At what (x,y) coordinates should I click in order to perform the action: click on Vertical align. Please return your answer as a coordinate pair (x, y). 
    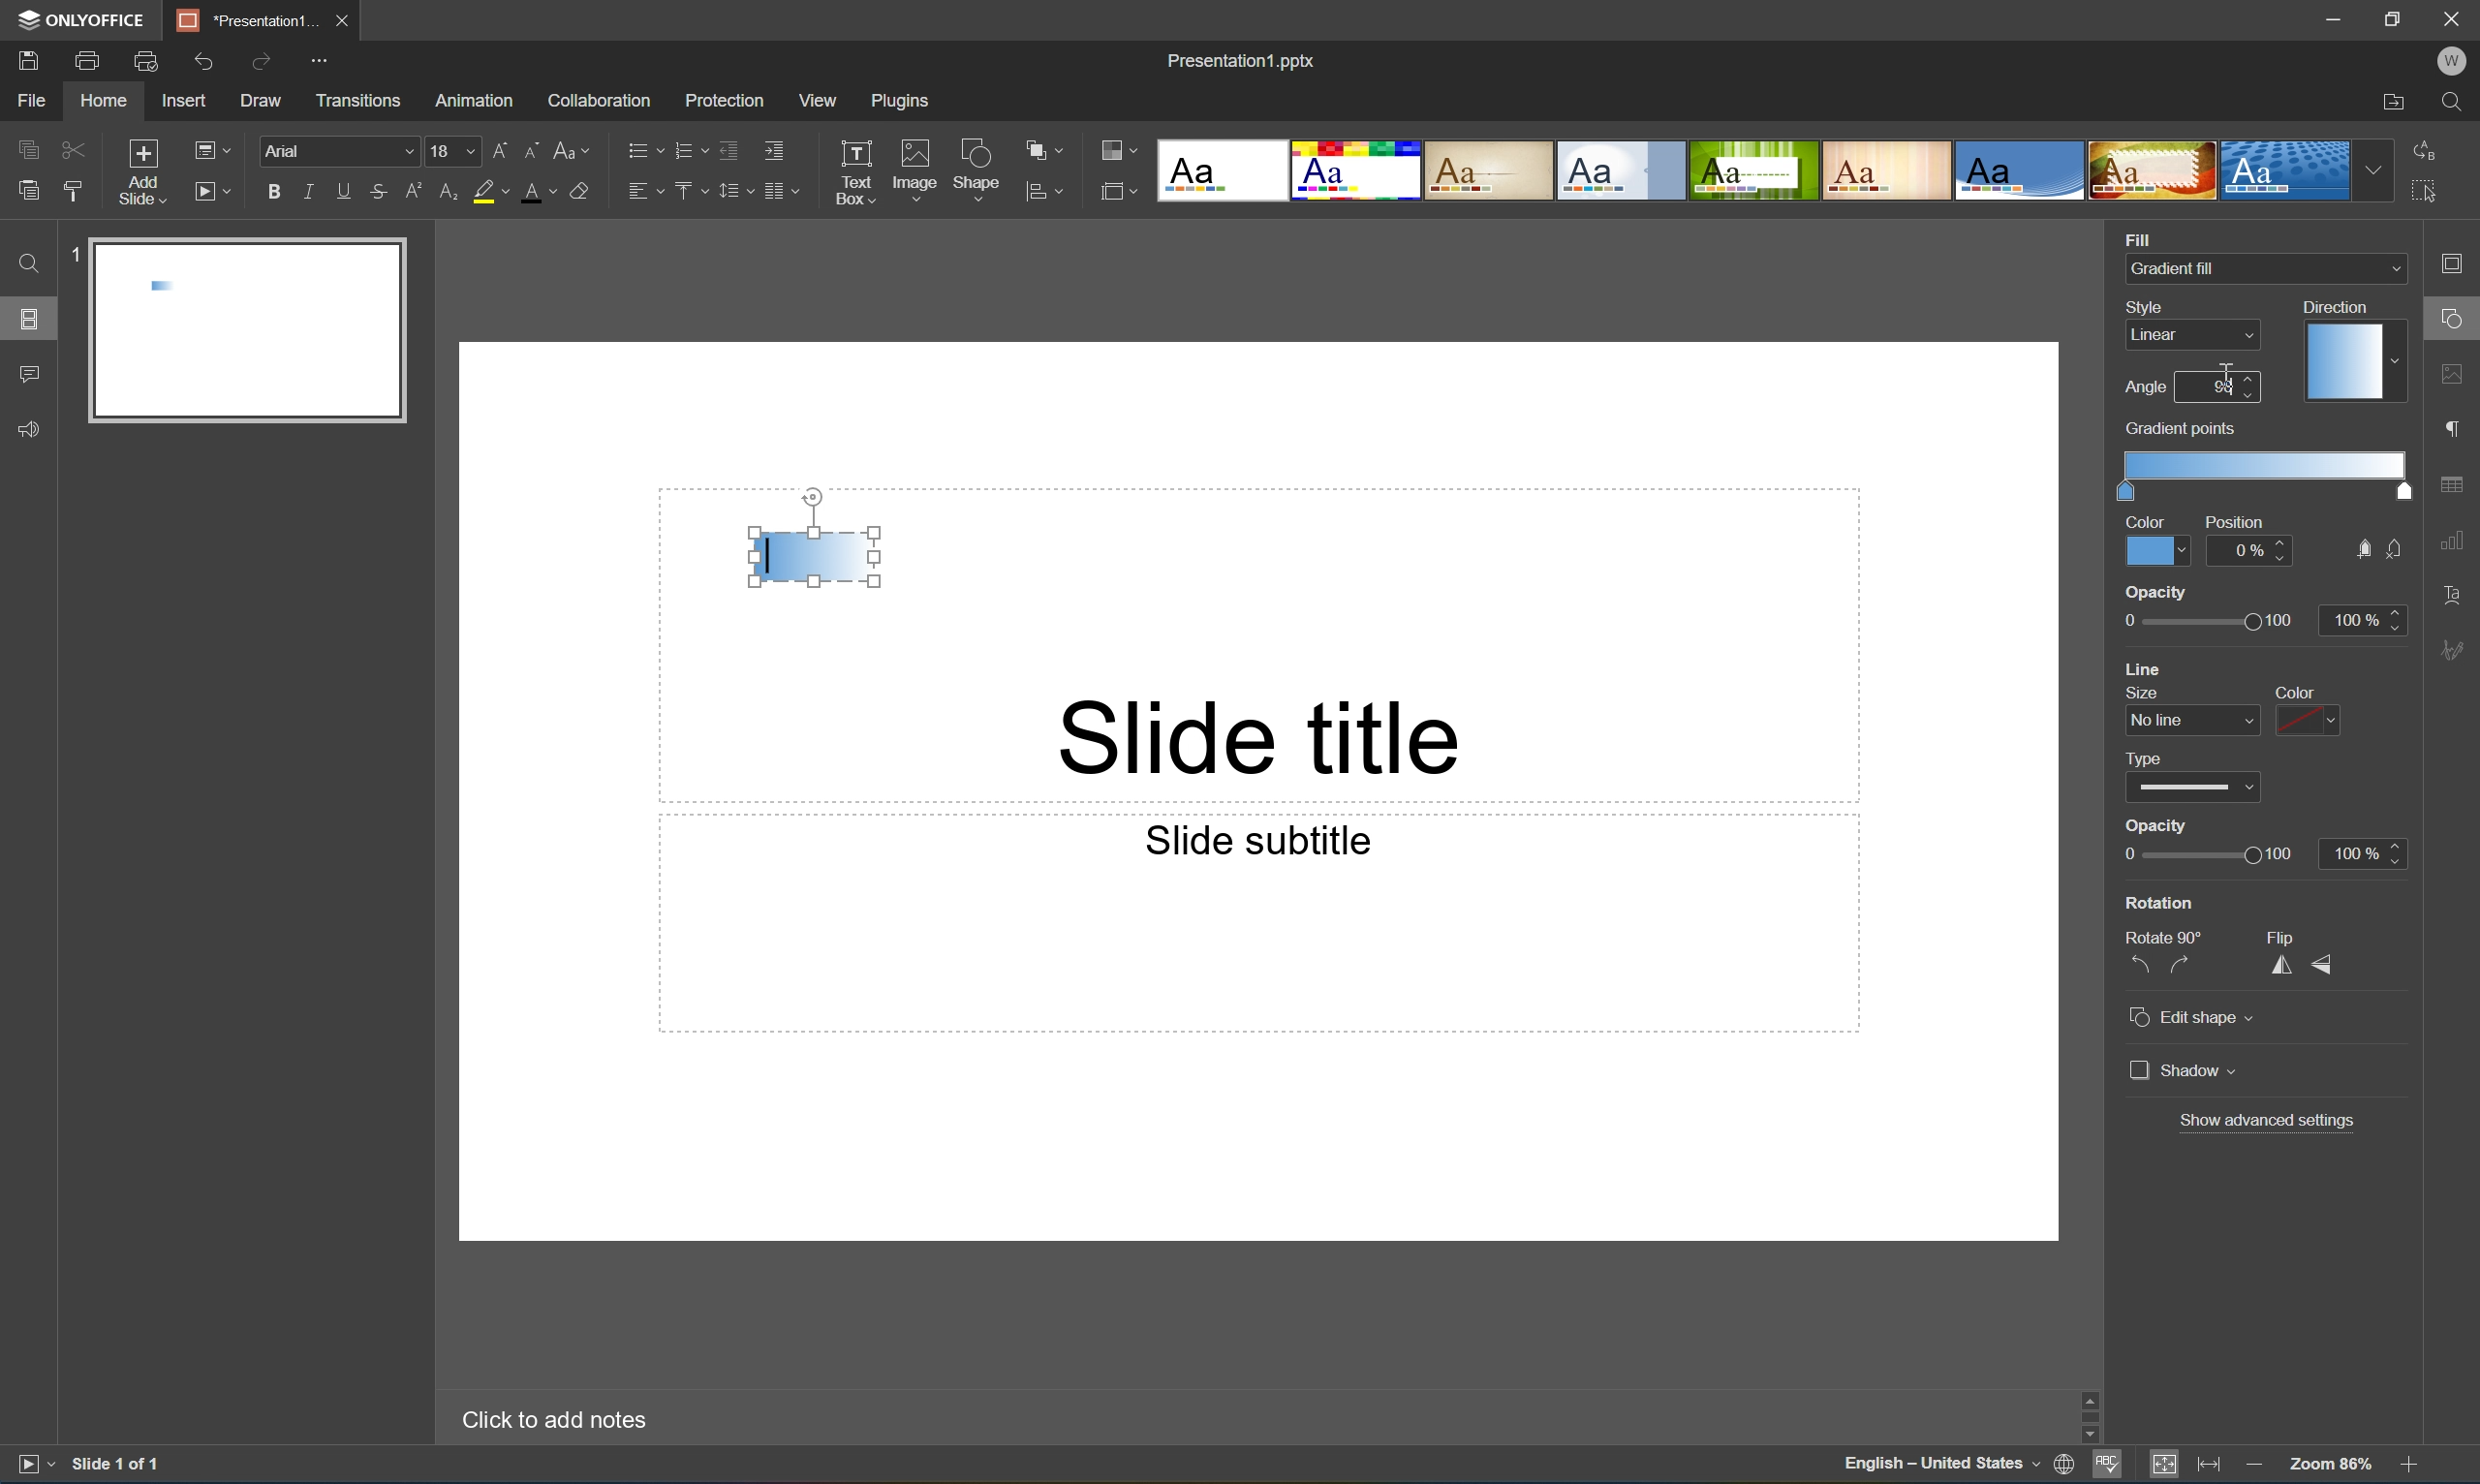
    Looking at the image, I should click on (688, 191).